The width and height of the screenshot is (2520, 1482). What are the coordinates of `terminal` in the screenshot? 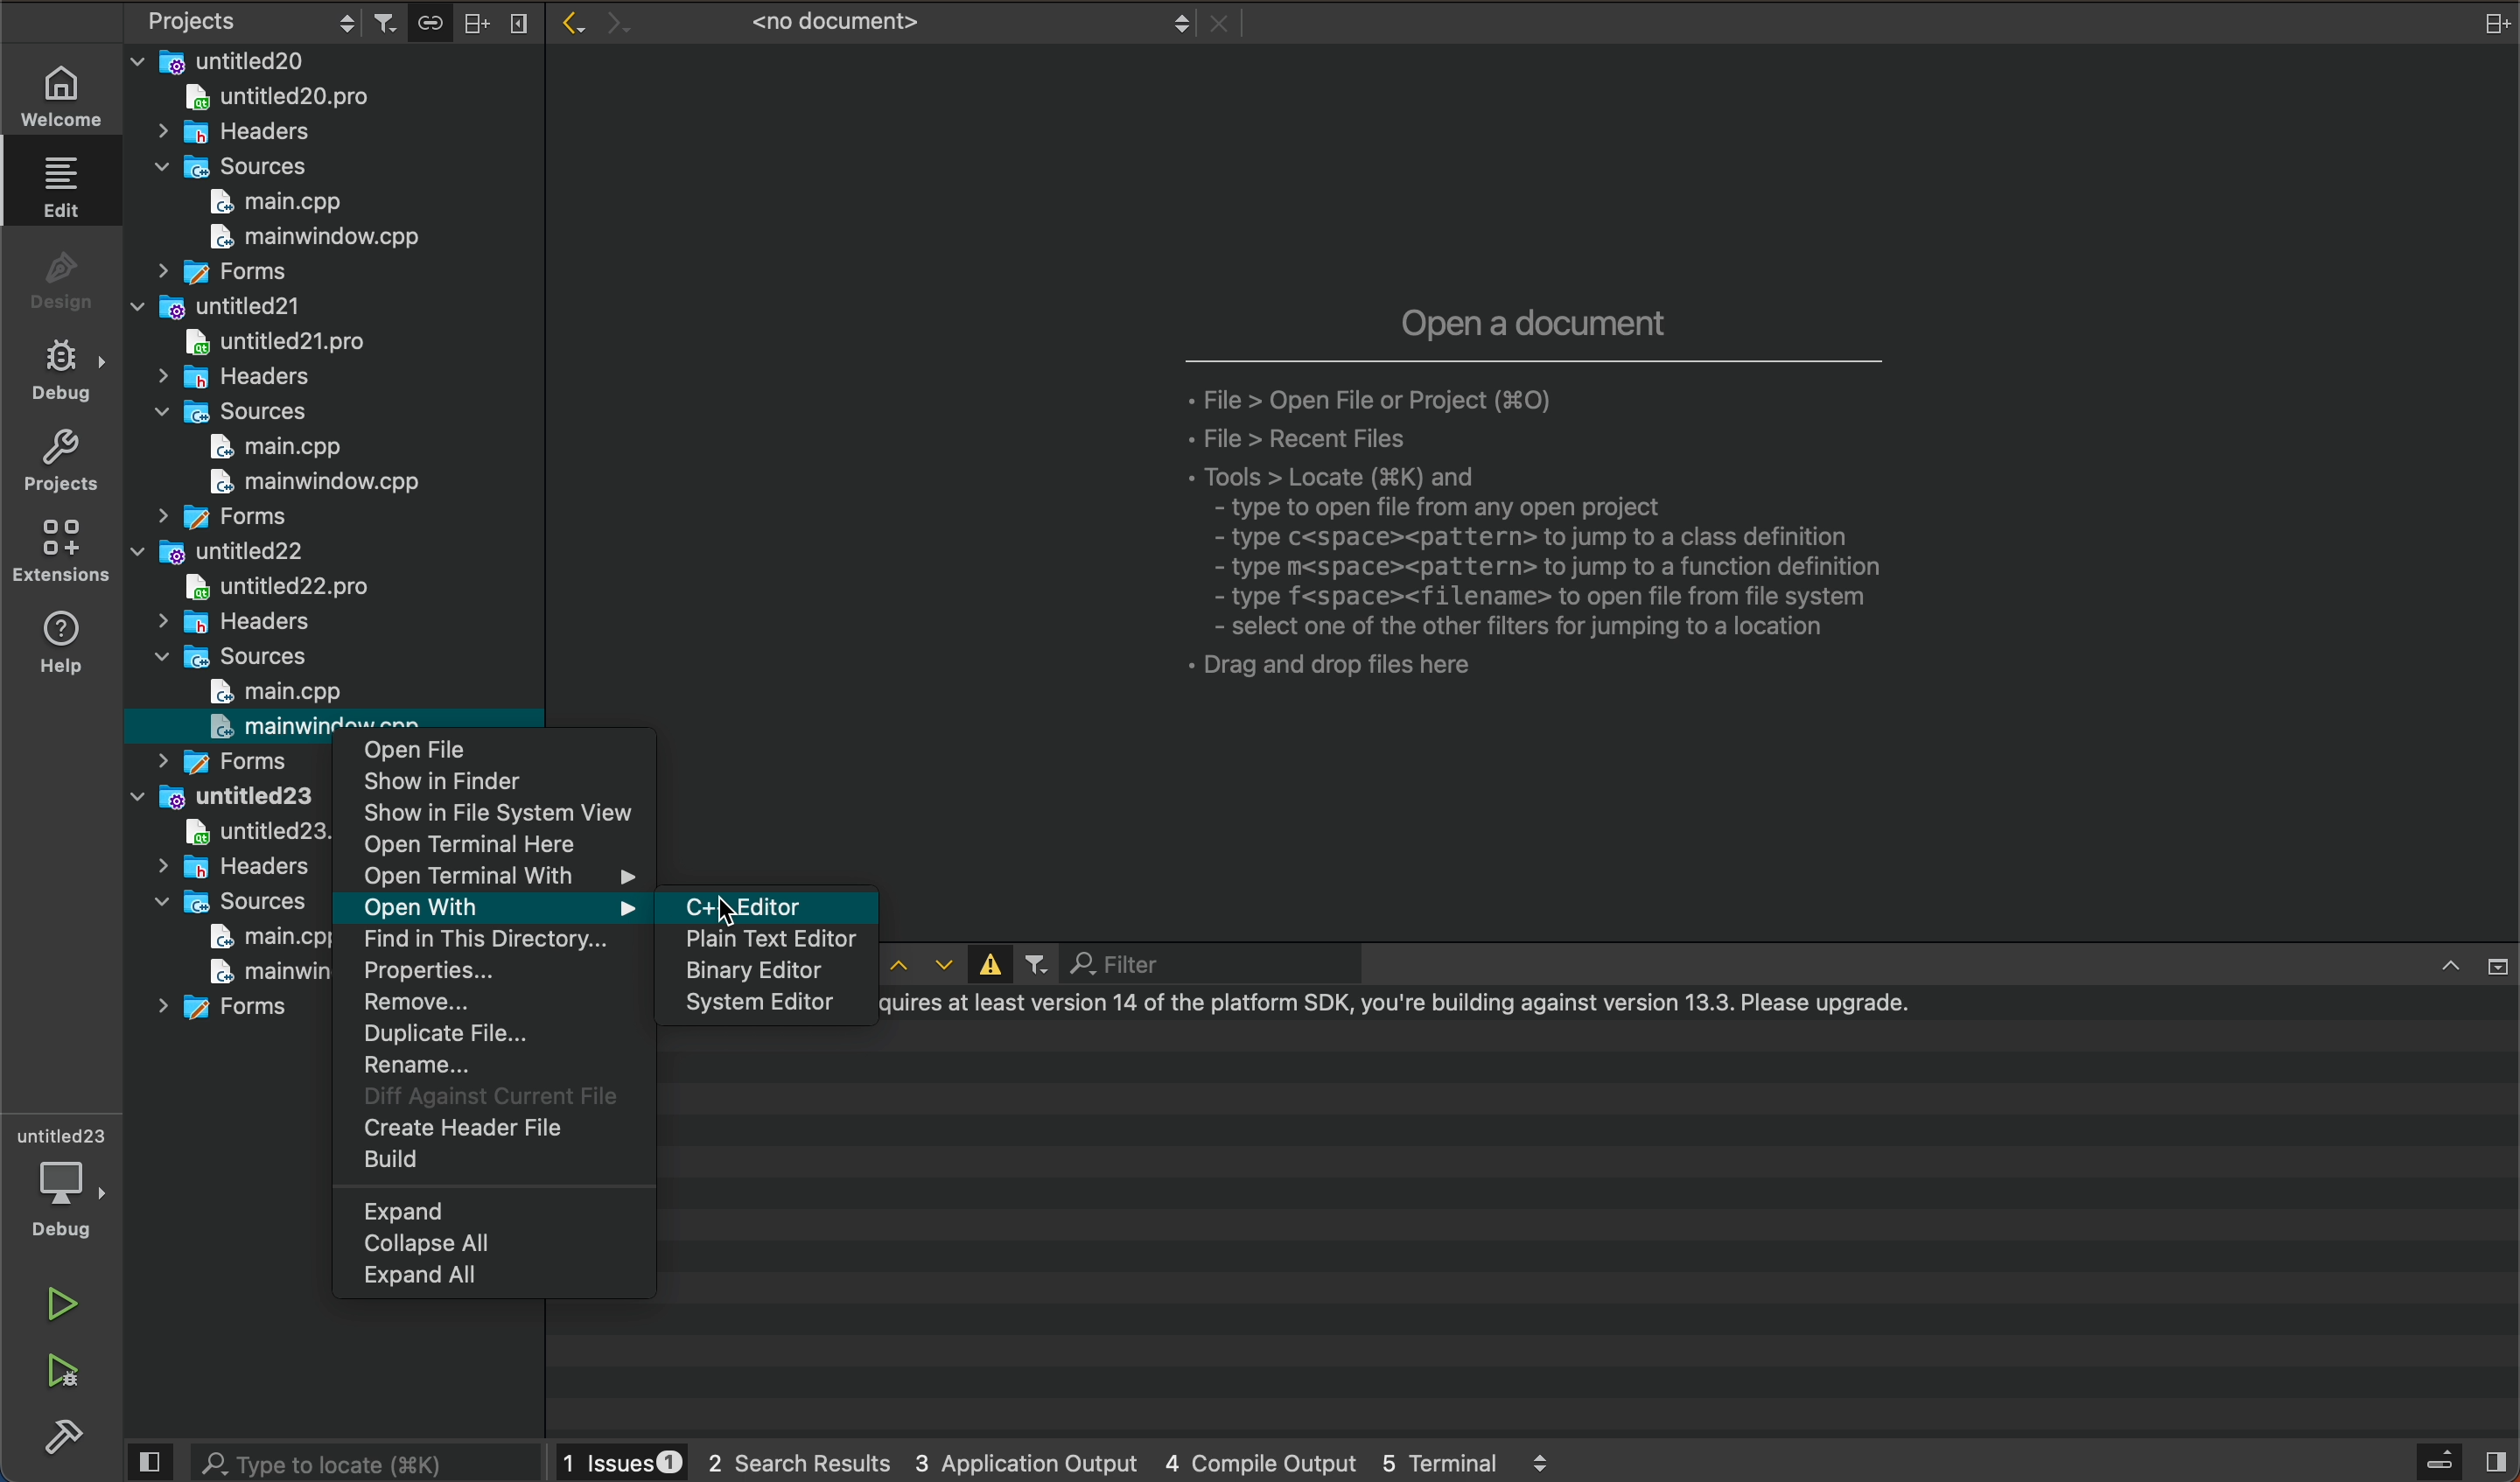 It's located at (1595, 1229).